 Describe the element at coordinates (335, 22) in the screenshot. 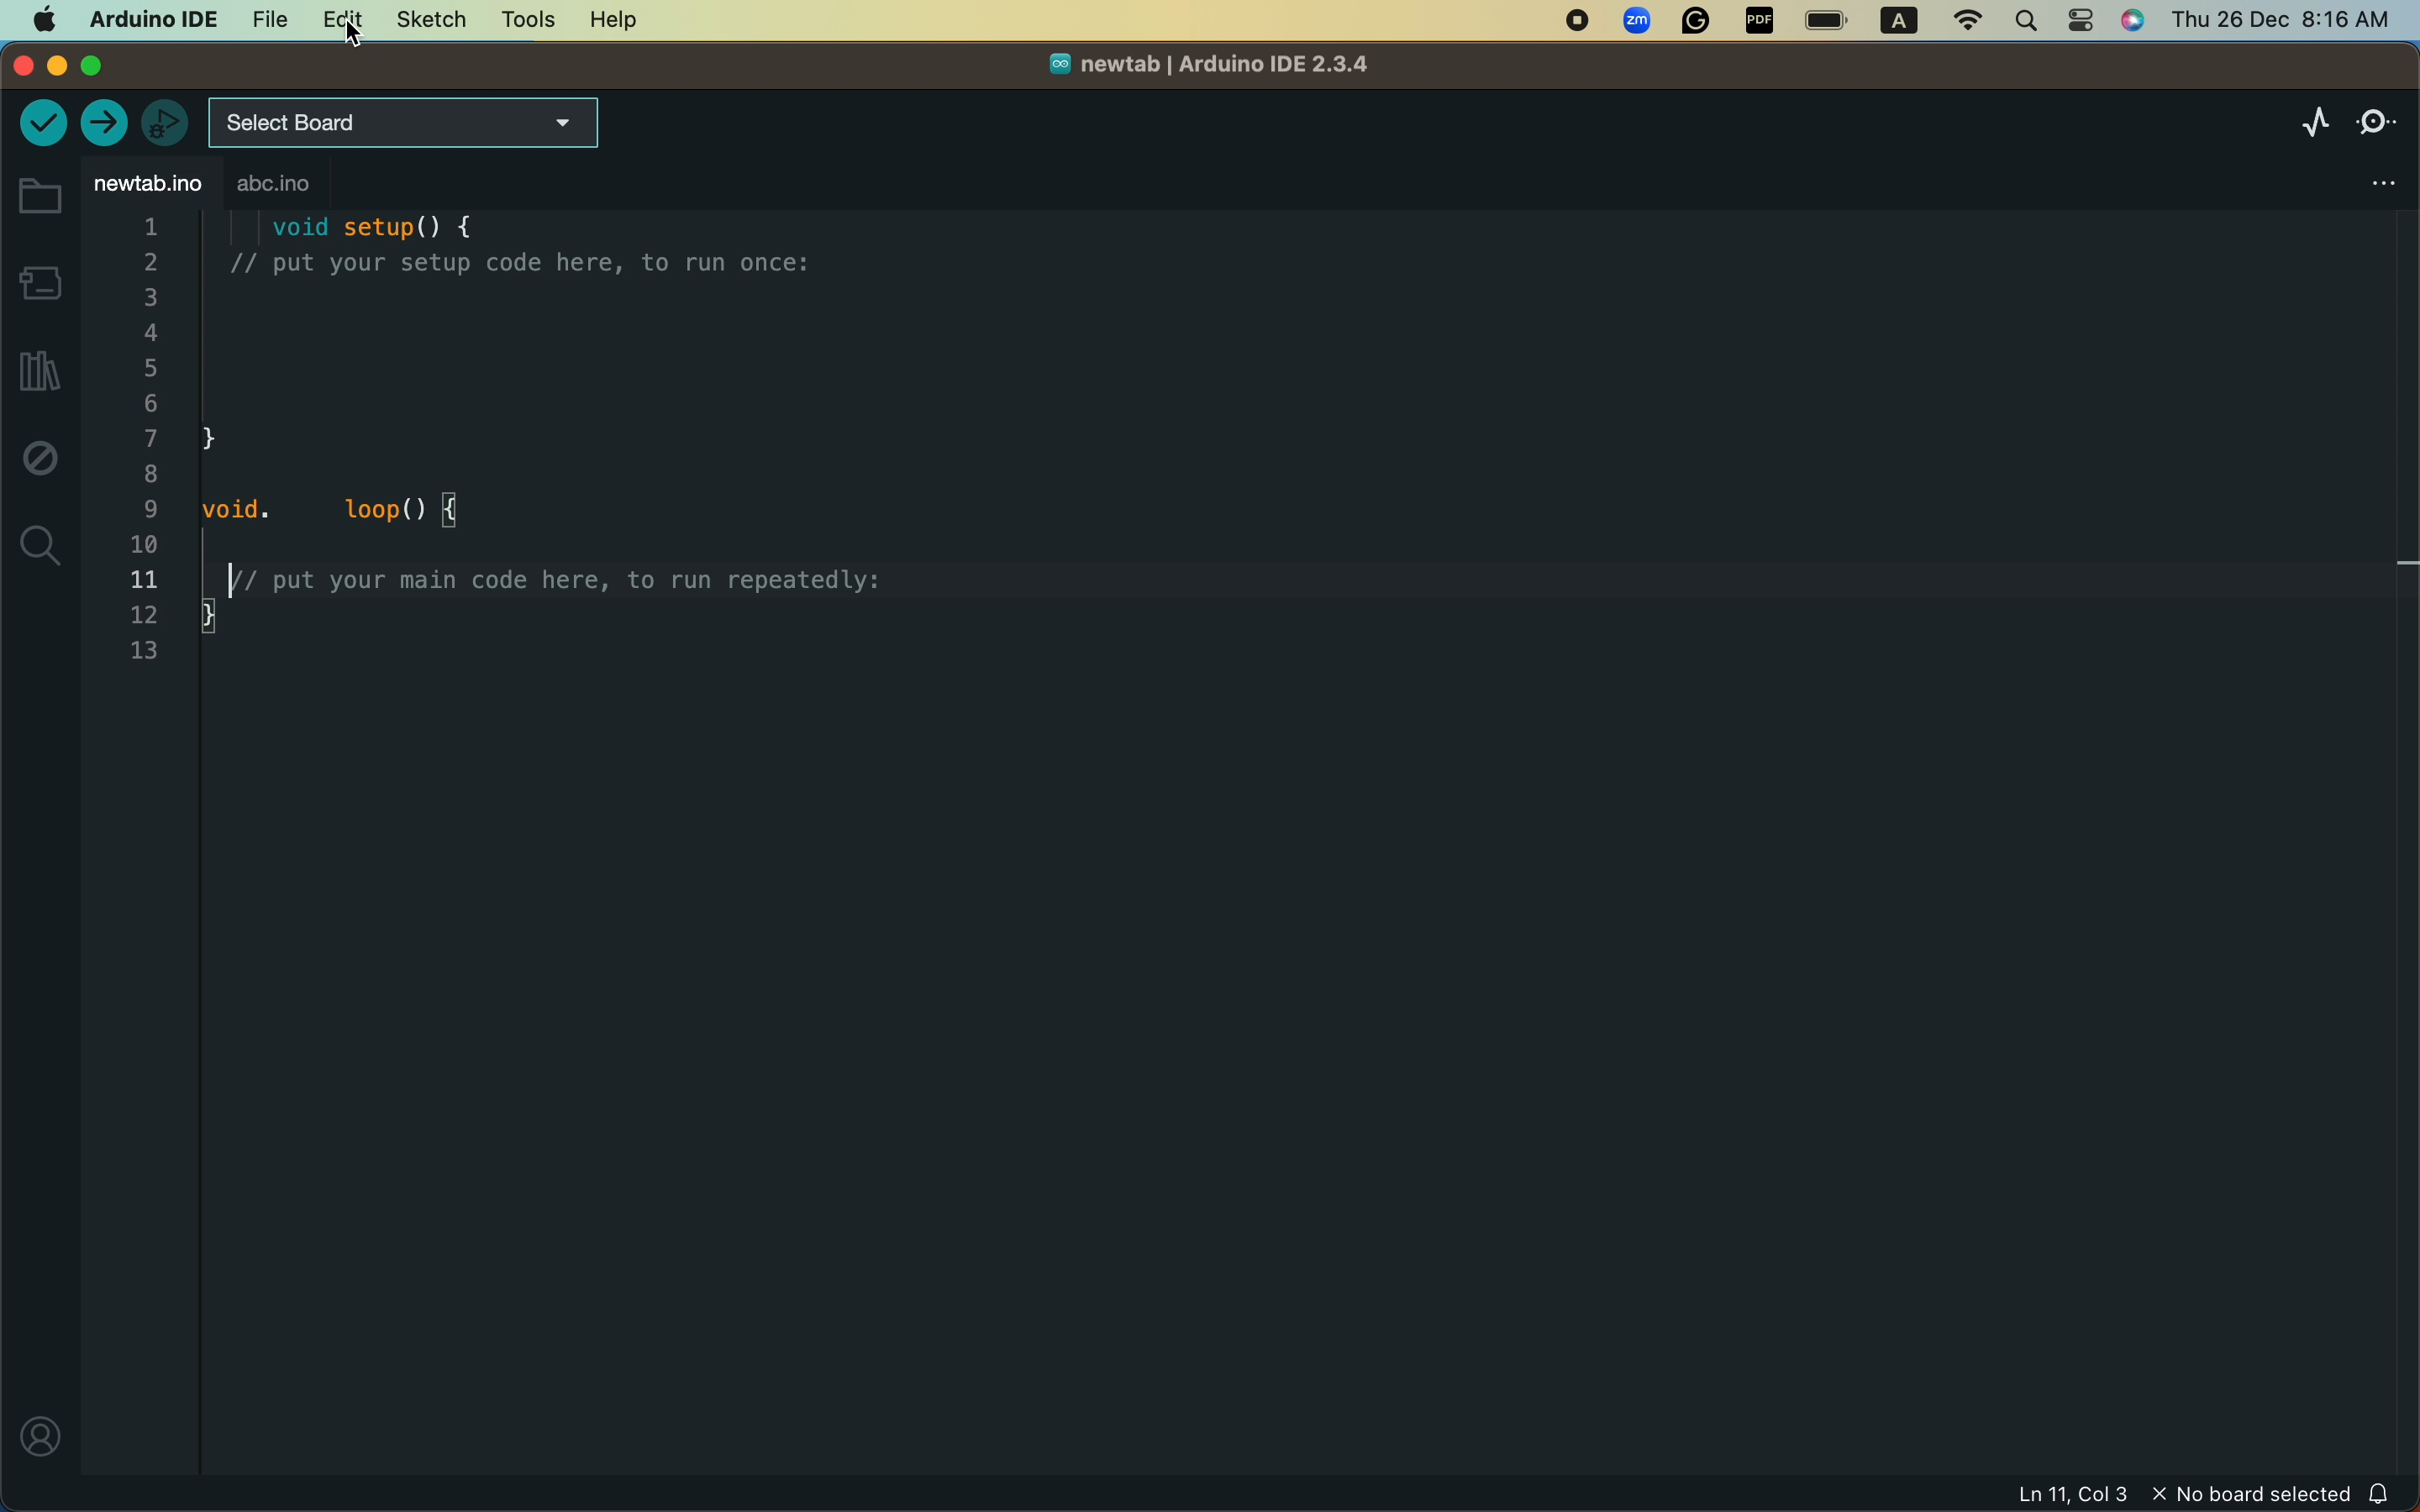

I see `edit` at that location.